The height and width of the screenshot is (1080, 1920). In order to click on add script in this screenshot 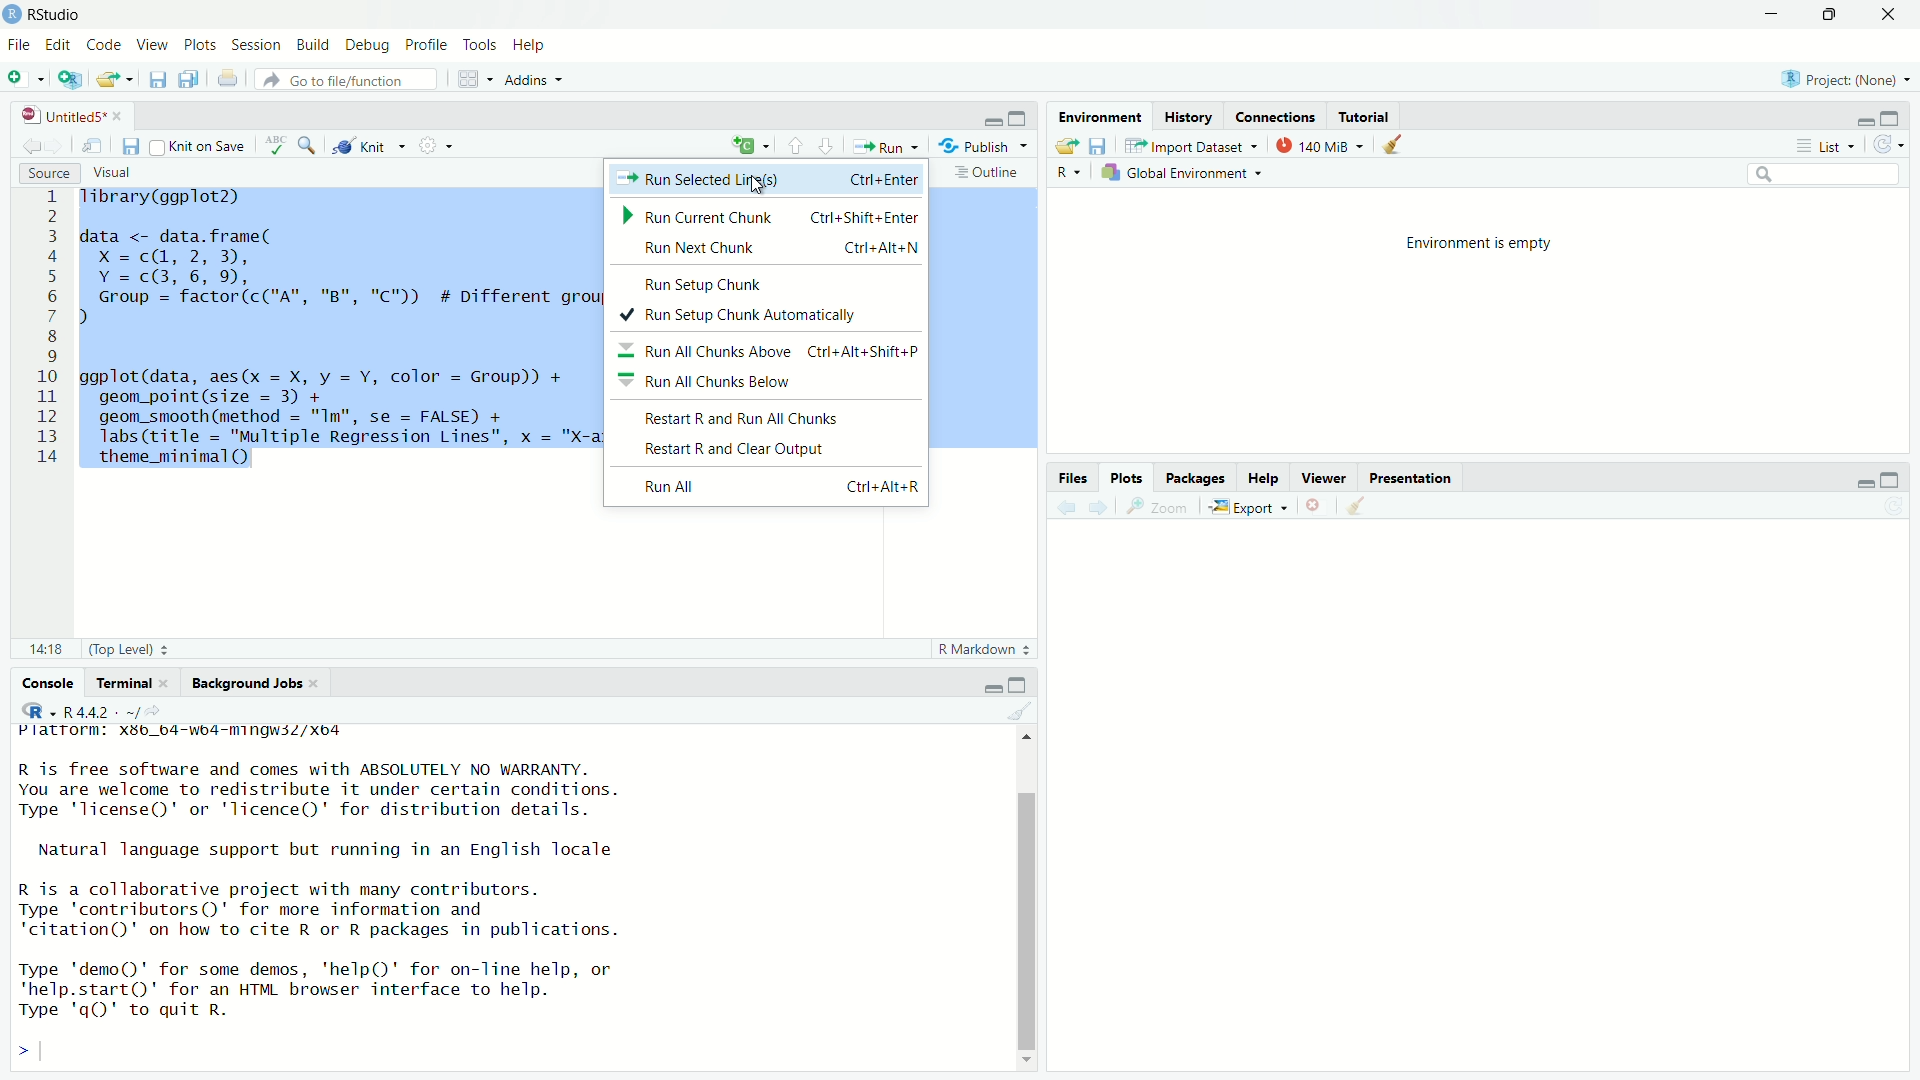, I will do `click(69, 80)`.